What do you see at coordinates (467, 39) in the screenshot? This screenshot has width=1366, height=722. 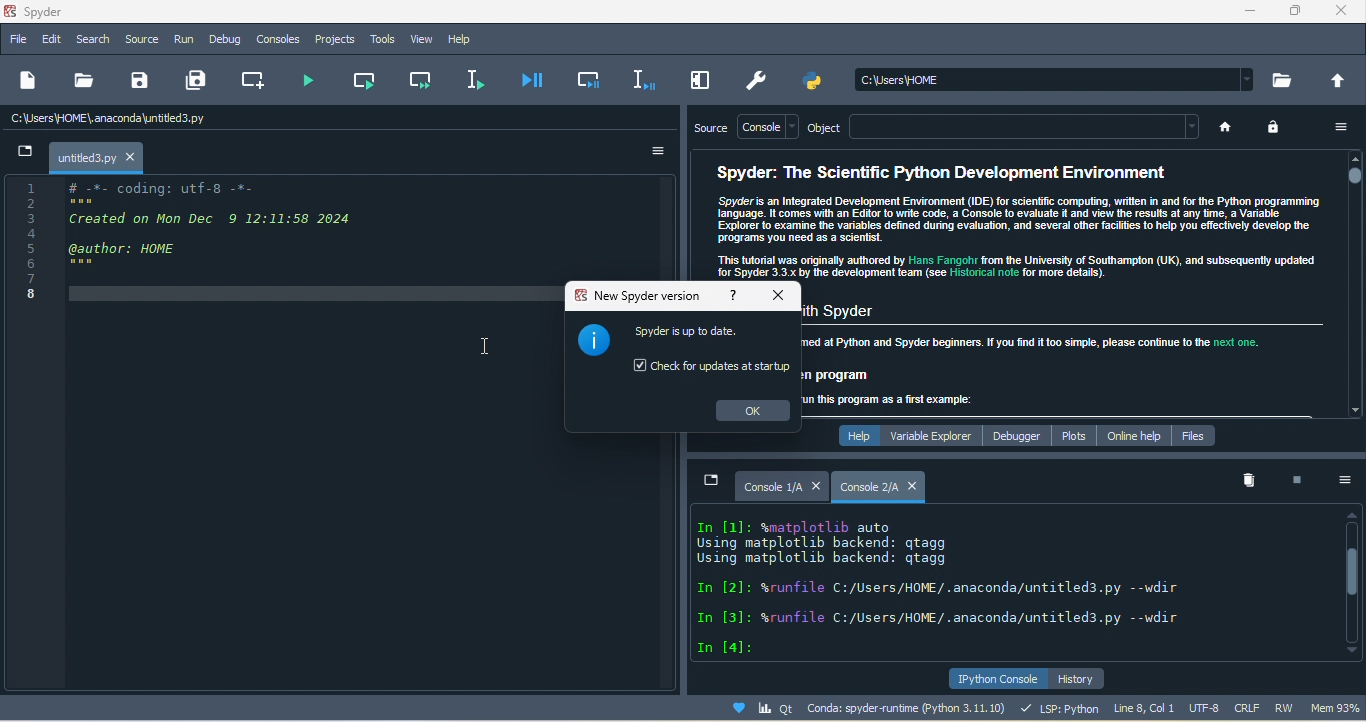 I see `help` at bounding box center [467, 39].